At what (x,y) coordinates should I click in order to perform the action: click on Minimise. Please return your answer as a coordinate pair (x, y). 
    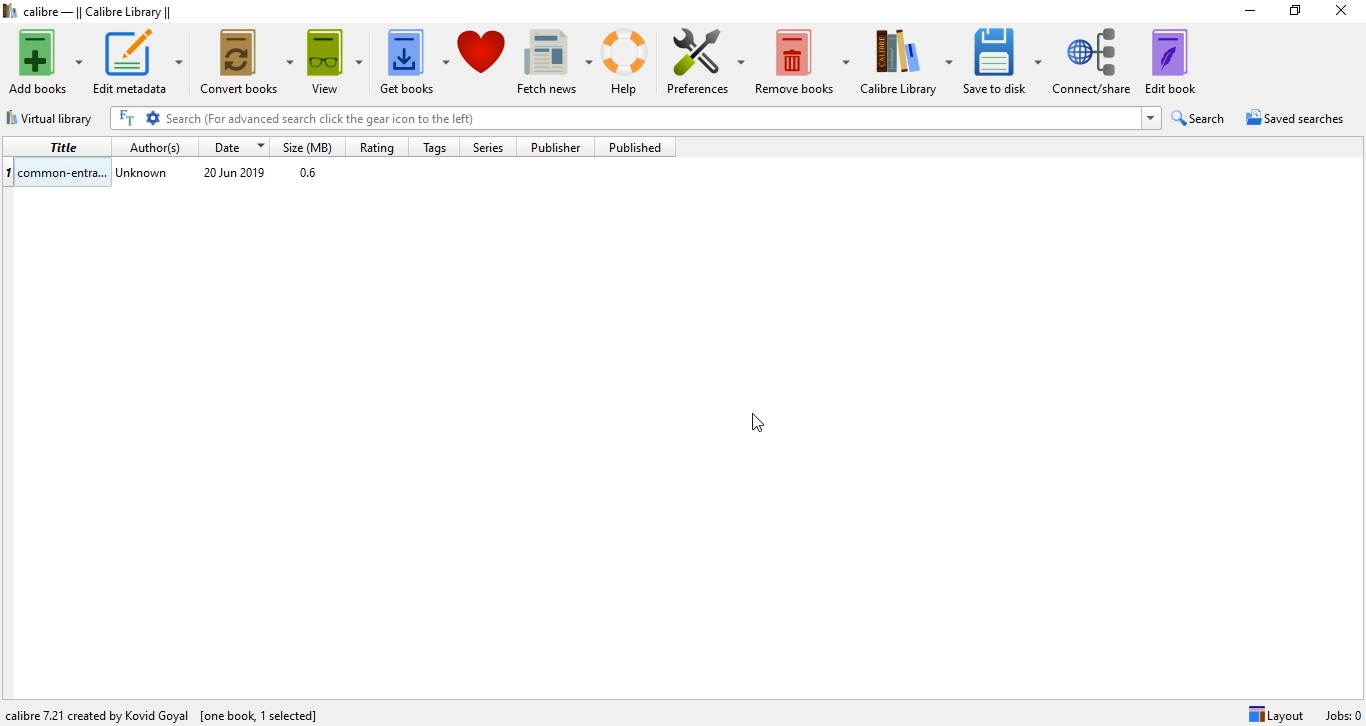
    Looking at the image, I should click on (1245, 12).